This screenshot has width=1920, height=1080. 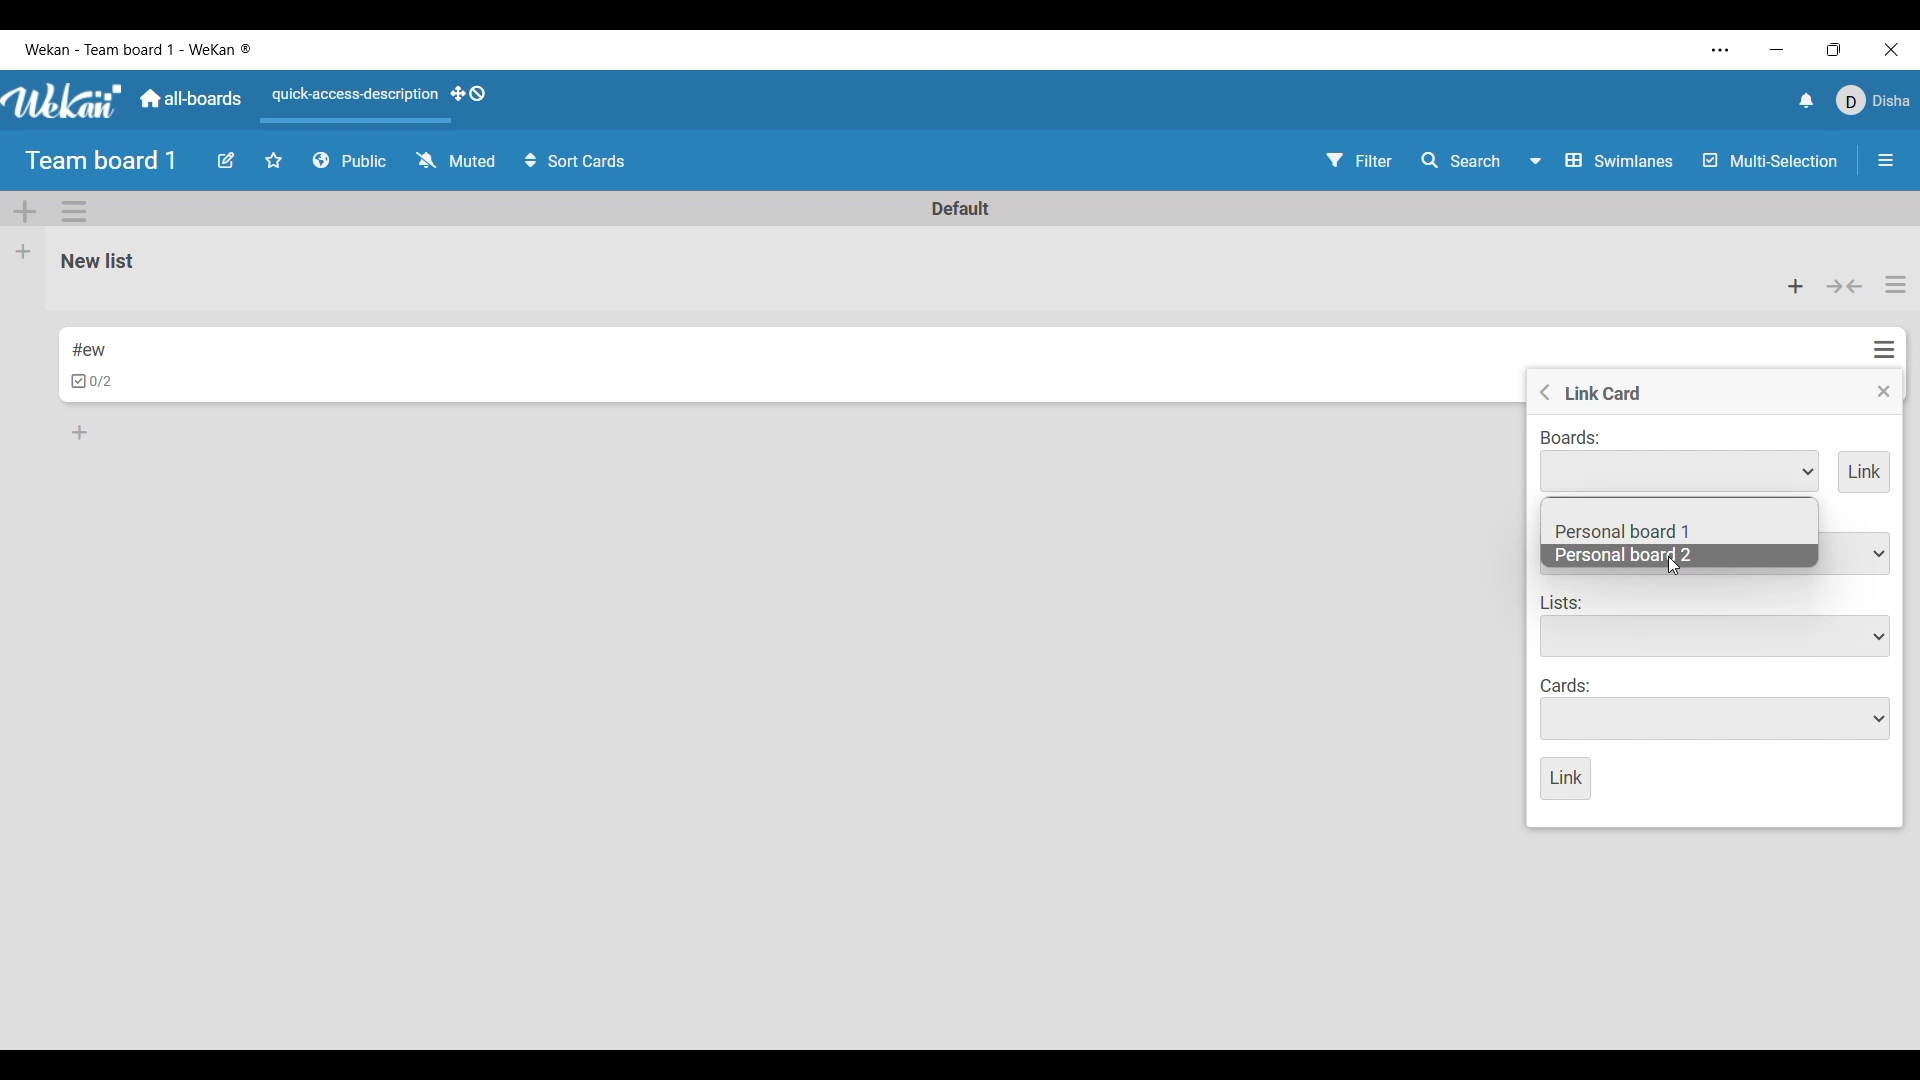 What do you see at coordinates (102, 161) in the screenshot?
I see `Board title` at bounding box center [102, 161].